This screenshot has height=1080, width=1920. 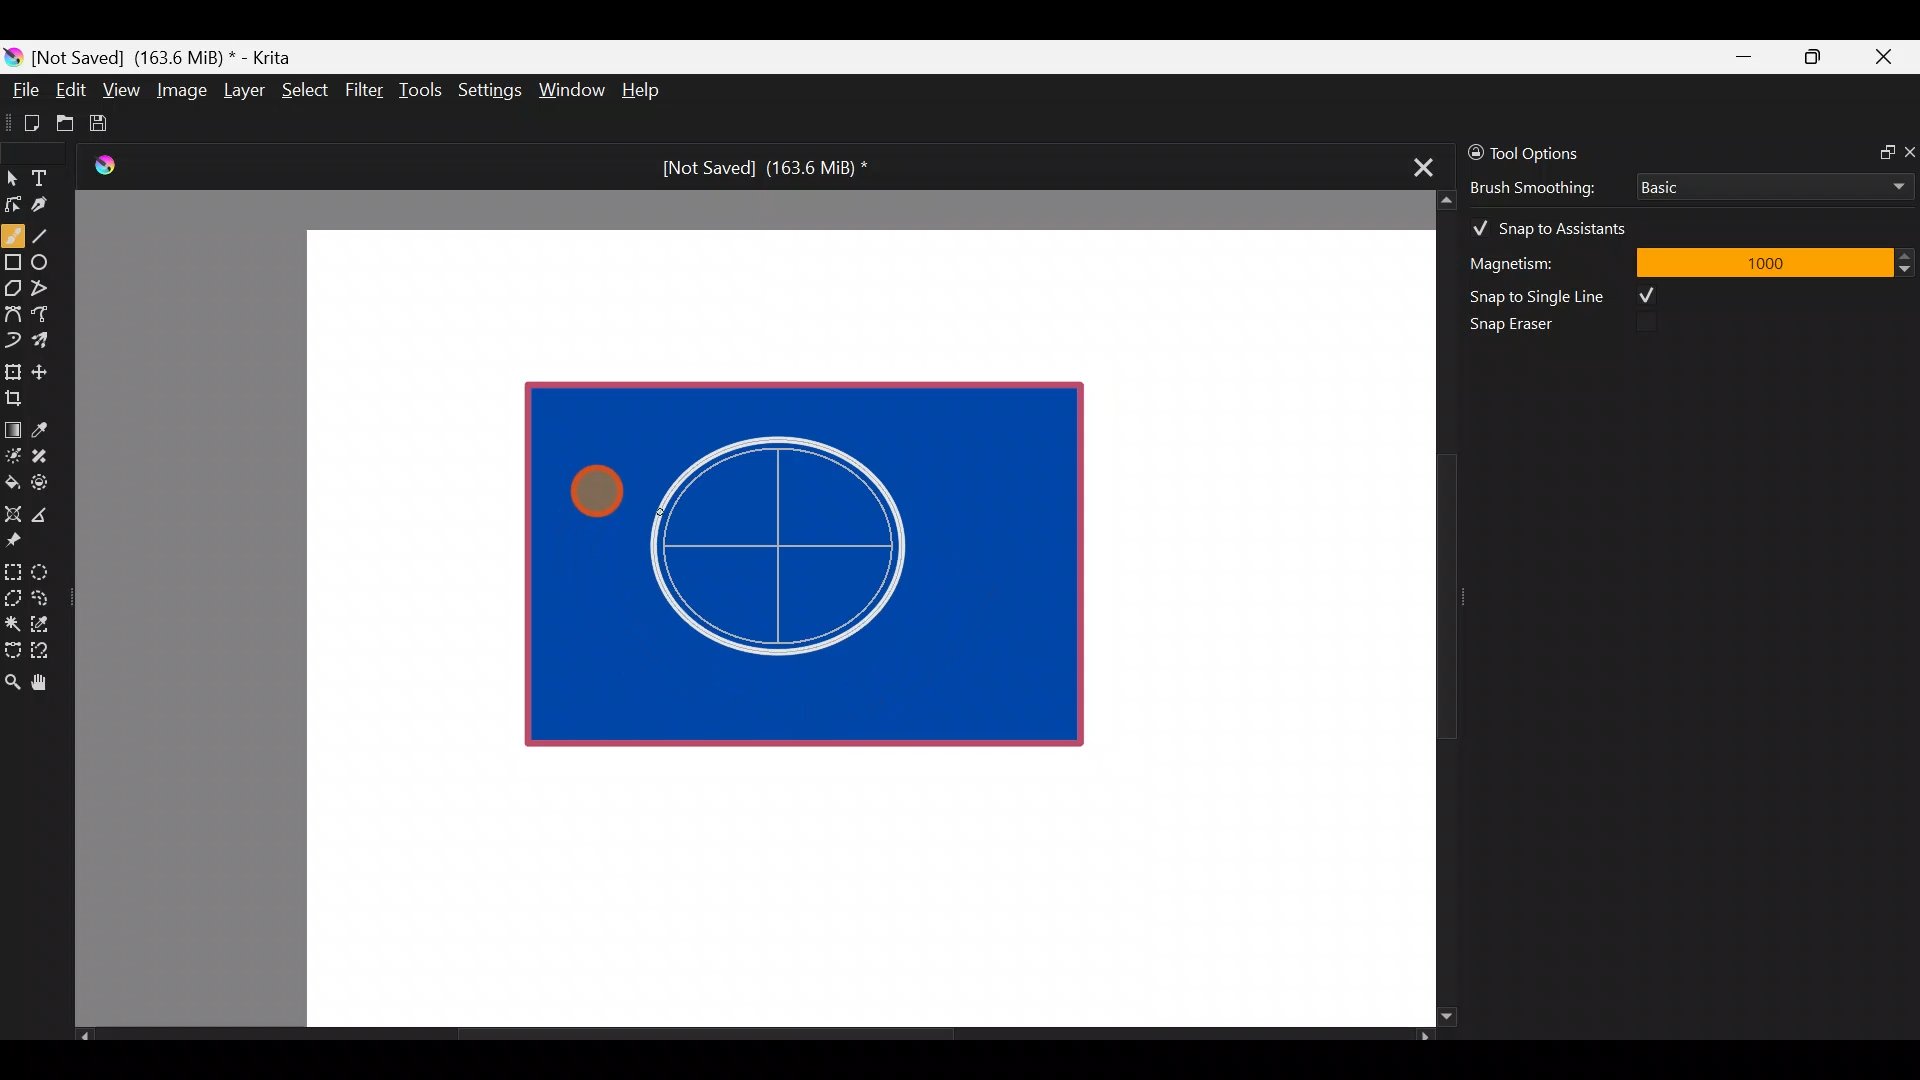 What do you see at coordinates (12, 368) in the screenshot?
I see `Transform a layer/selection` at bounding box center [12, 368].